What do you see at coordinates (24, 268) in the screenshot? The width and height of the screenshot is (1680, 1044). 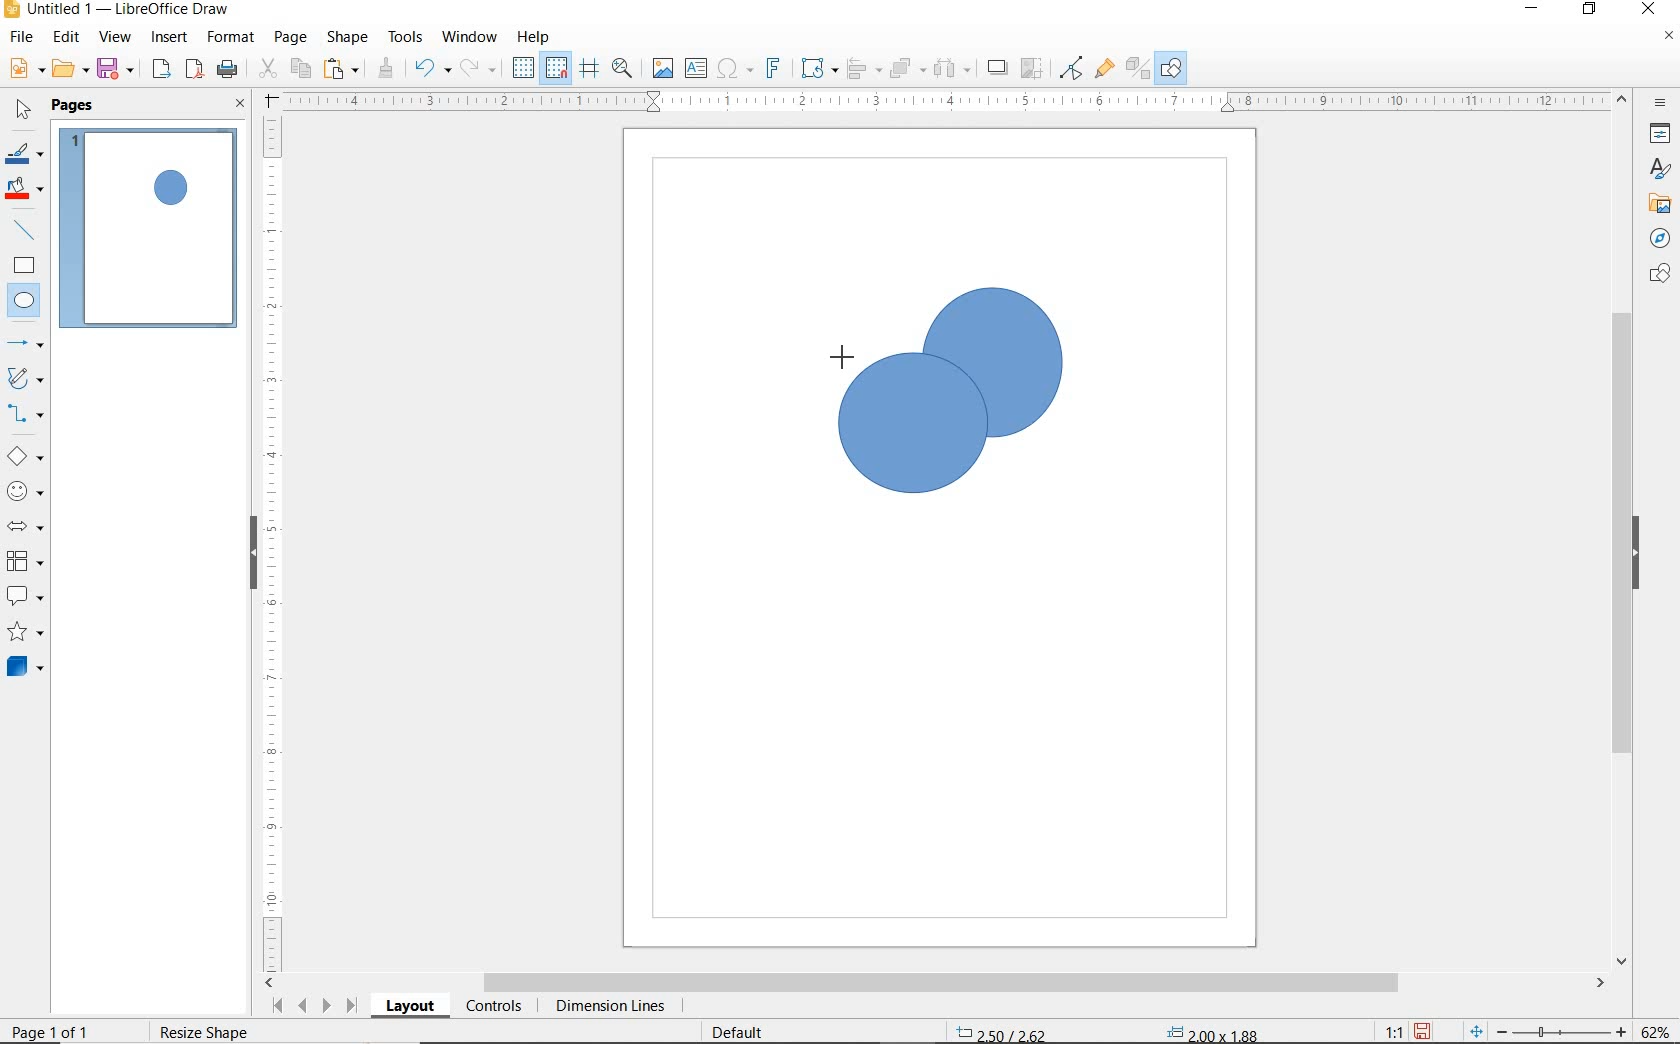 I see `RECTANGLE` at bounding box center [24, 268].